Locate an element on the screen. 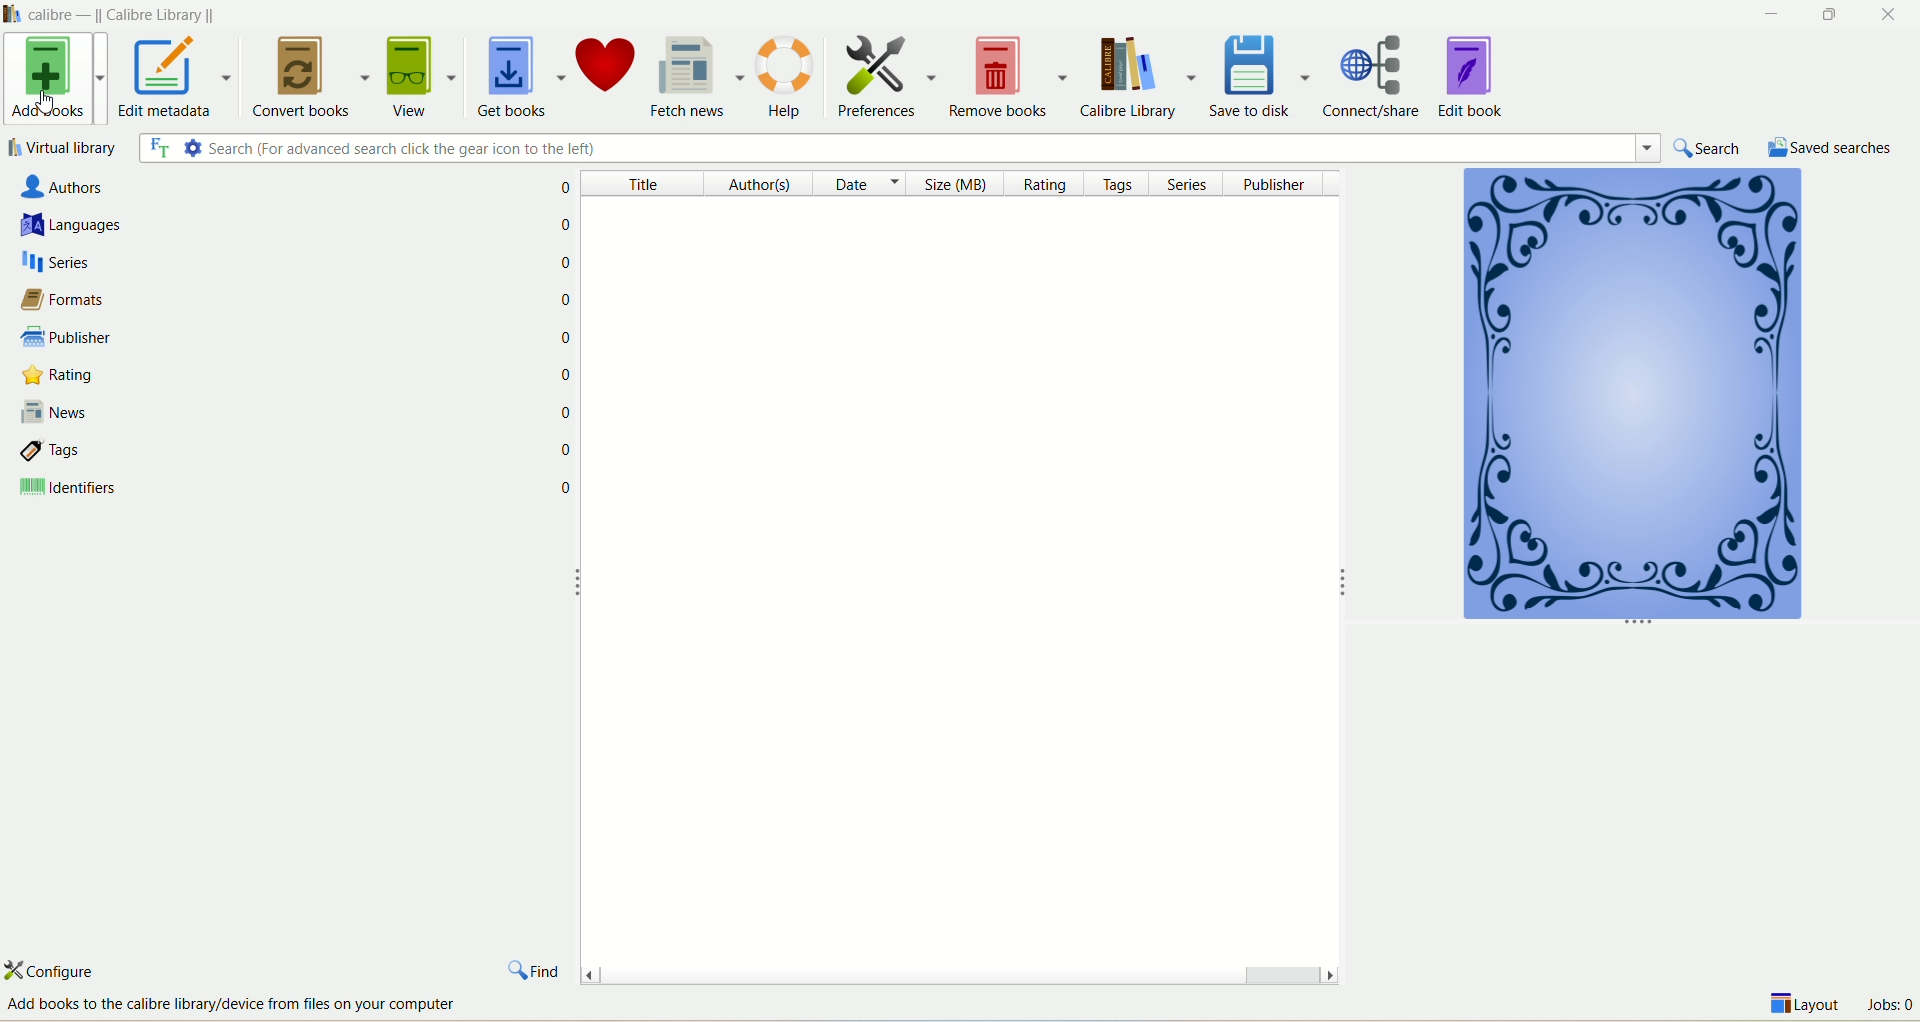  save to disk is located at coordinates (1263, 74).